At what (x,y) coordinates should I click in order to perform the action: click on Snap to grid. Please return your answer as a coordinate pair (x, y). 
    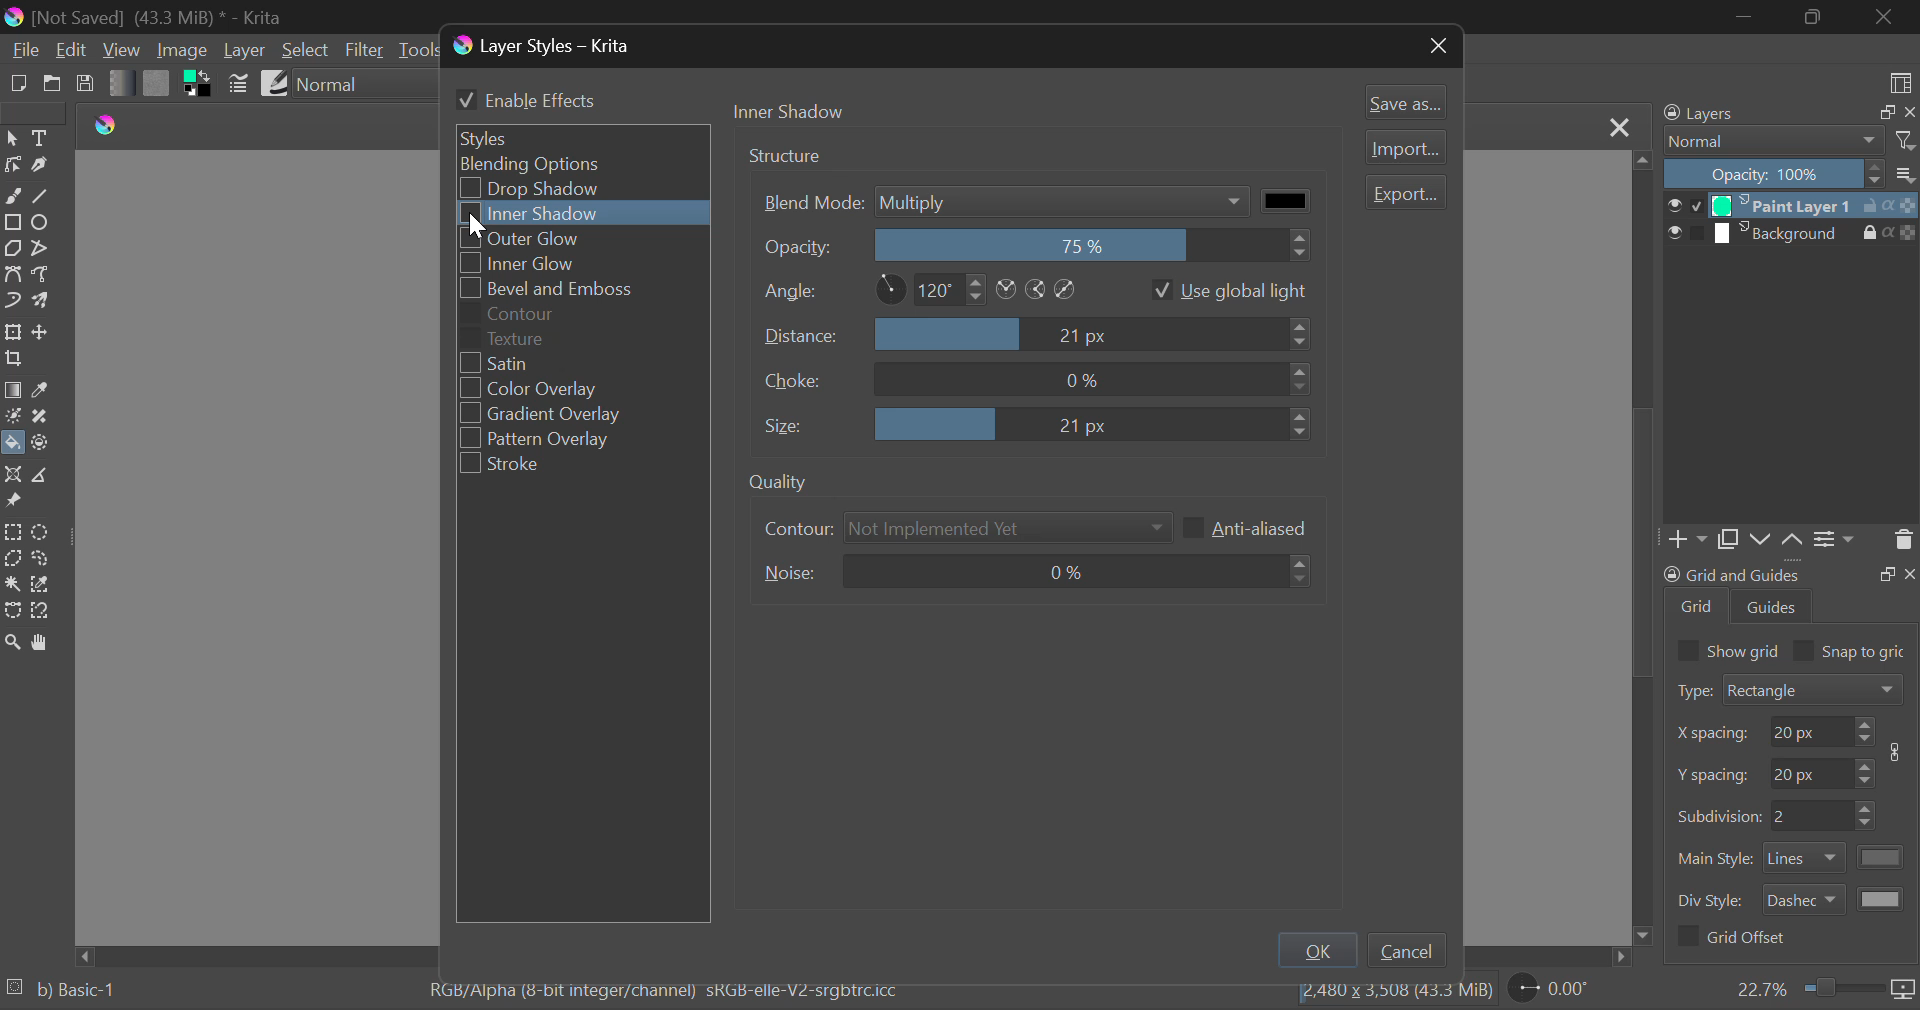
    Looking at the image, I should click on (1854, 649).